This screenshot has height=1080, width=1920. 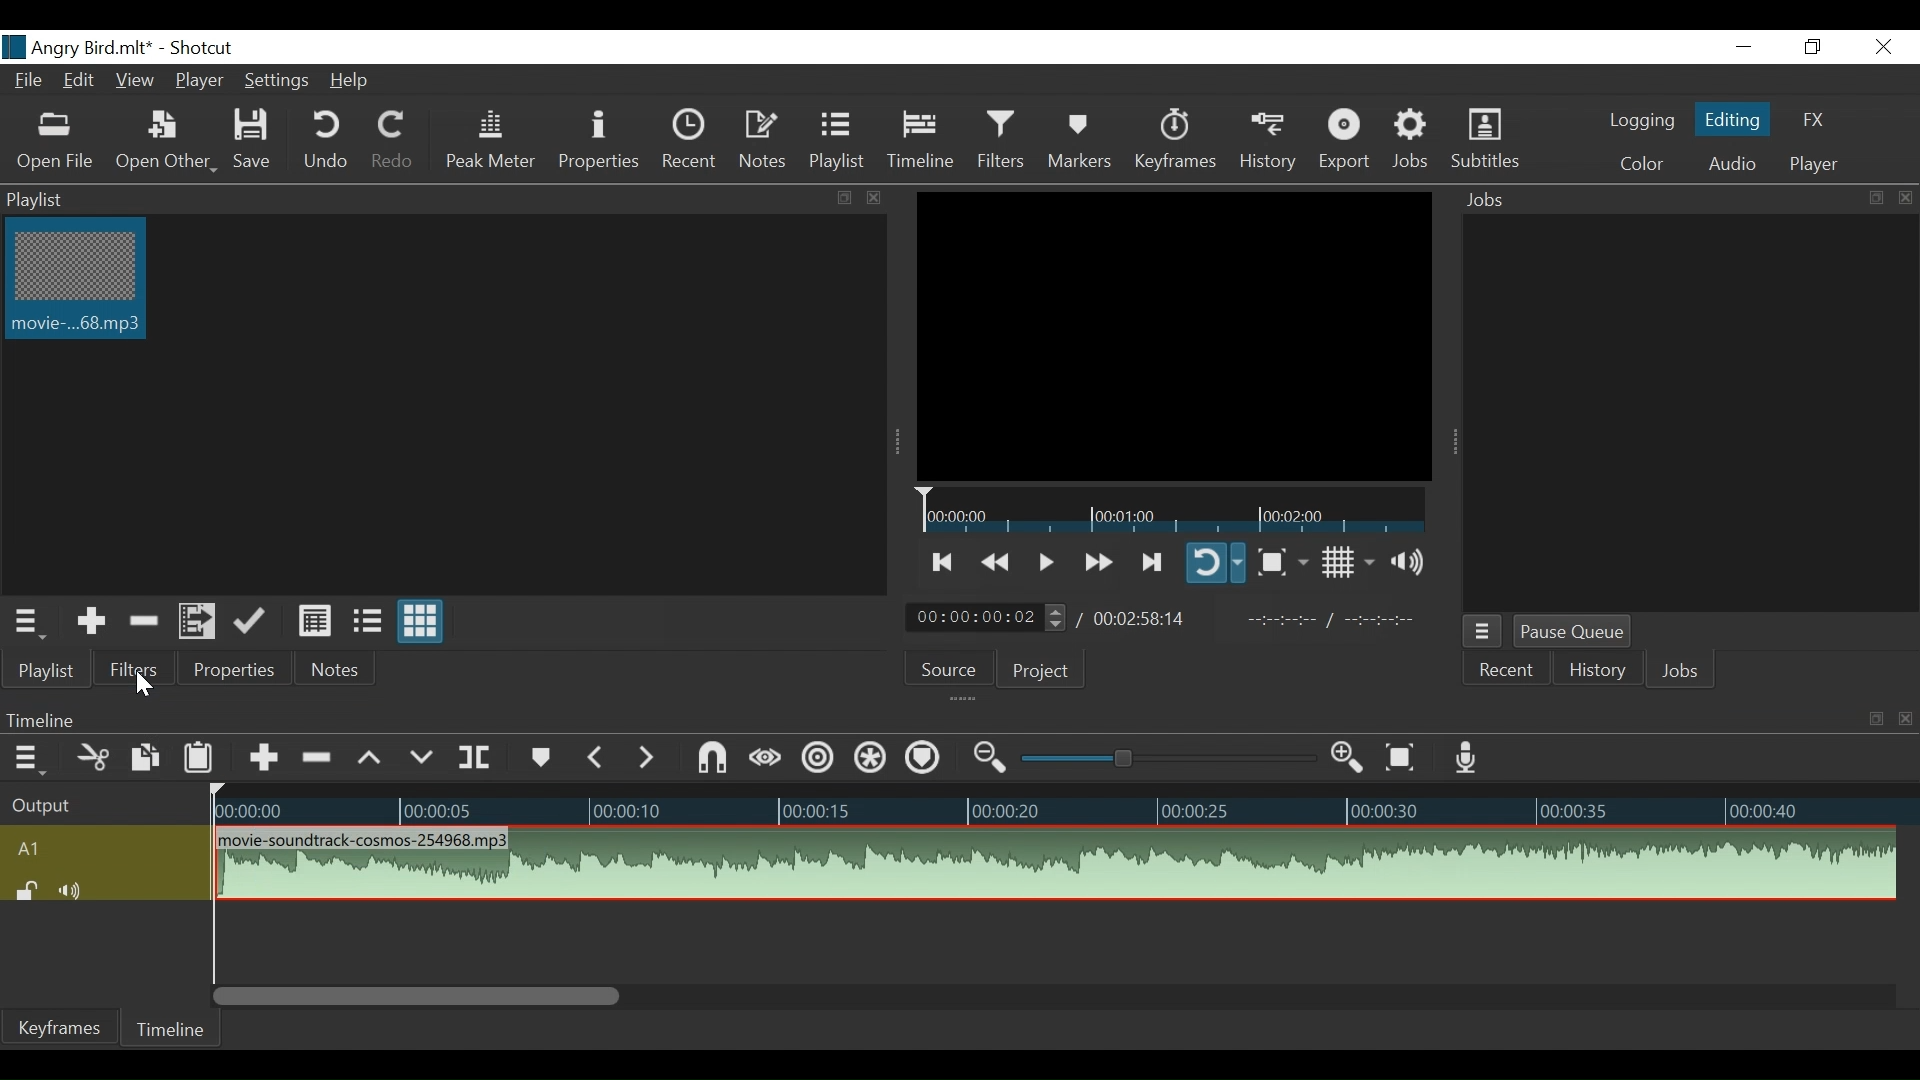 I want to click on resize, so click(x=1874, y=198).